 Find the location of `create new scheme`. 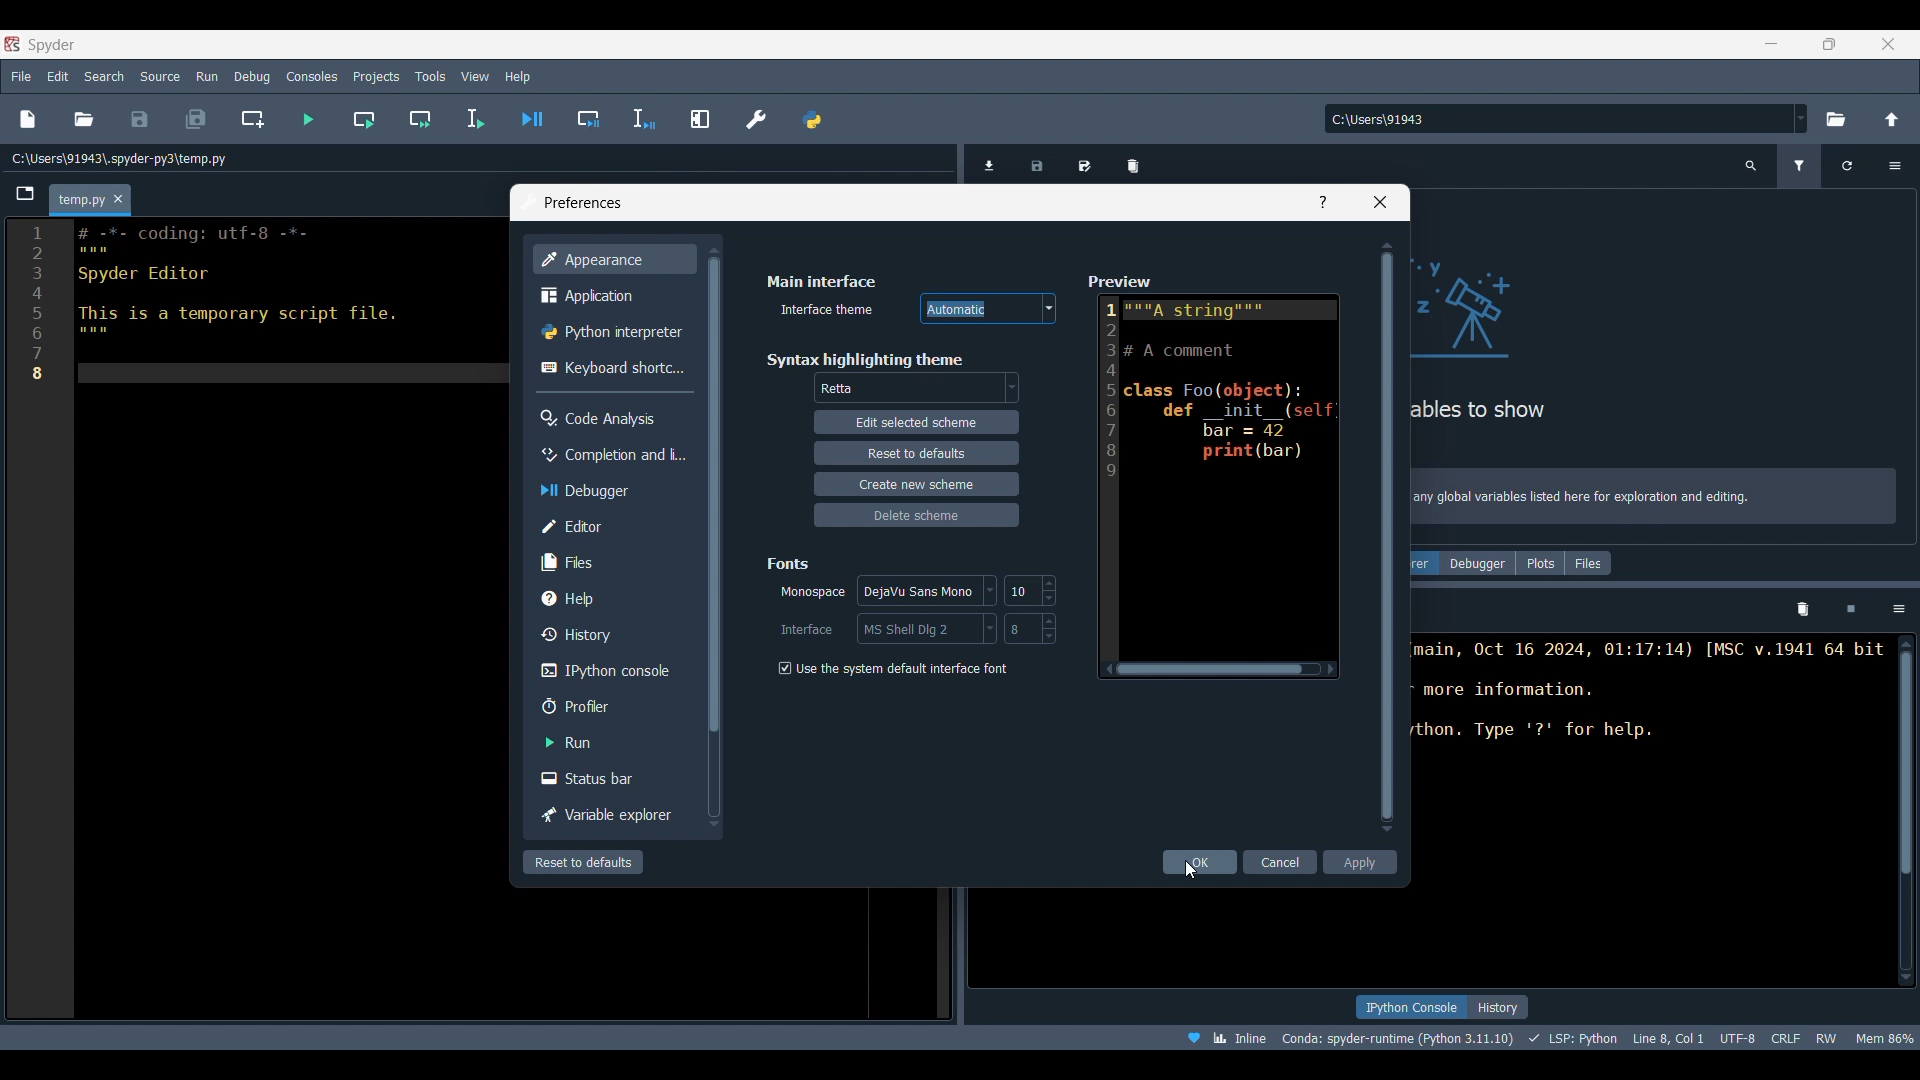

create new scheme is located at coordinates (915, 483).